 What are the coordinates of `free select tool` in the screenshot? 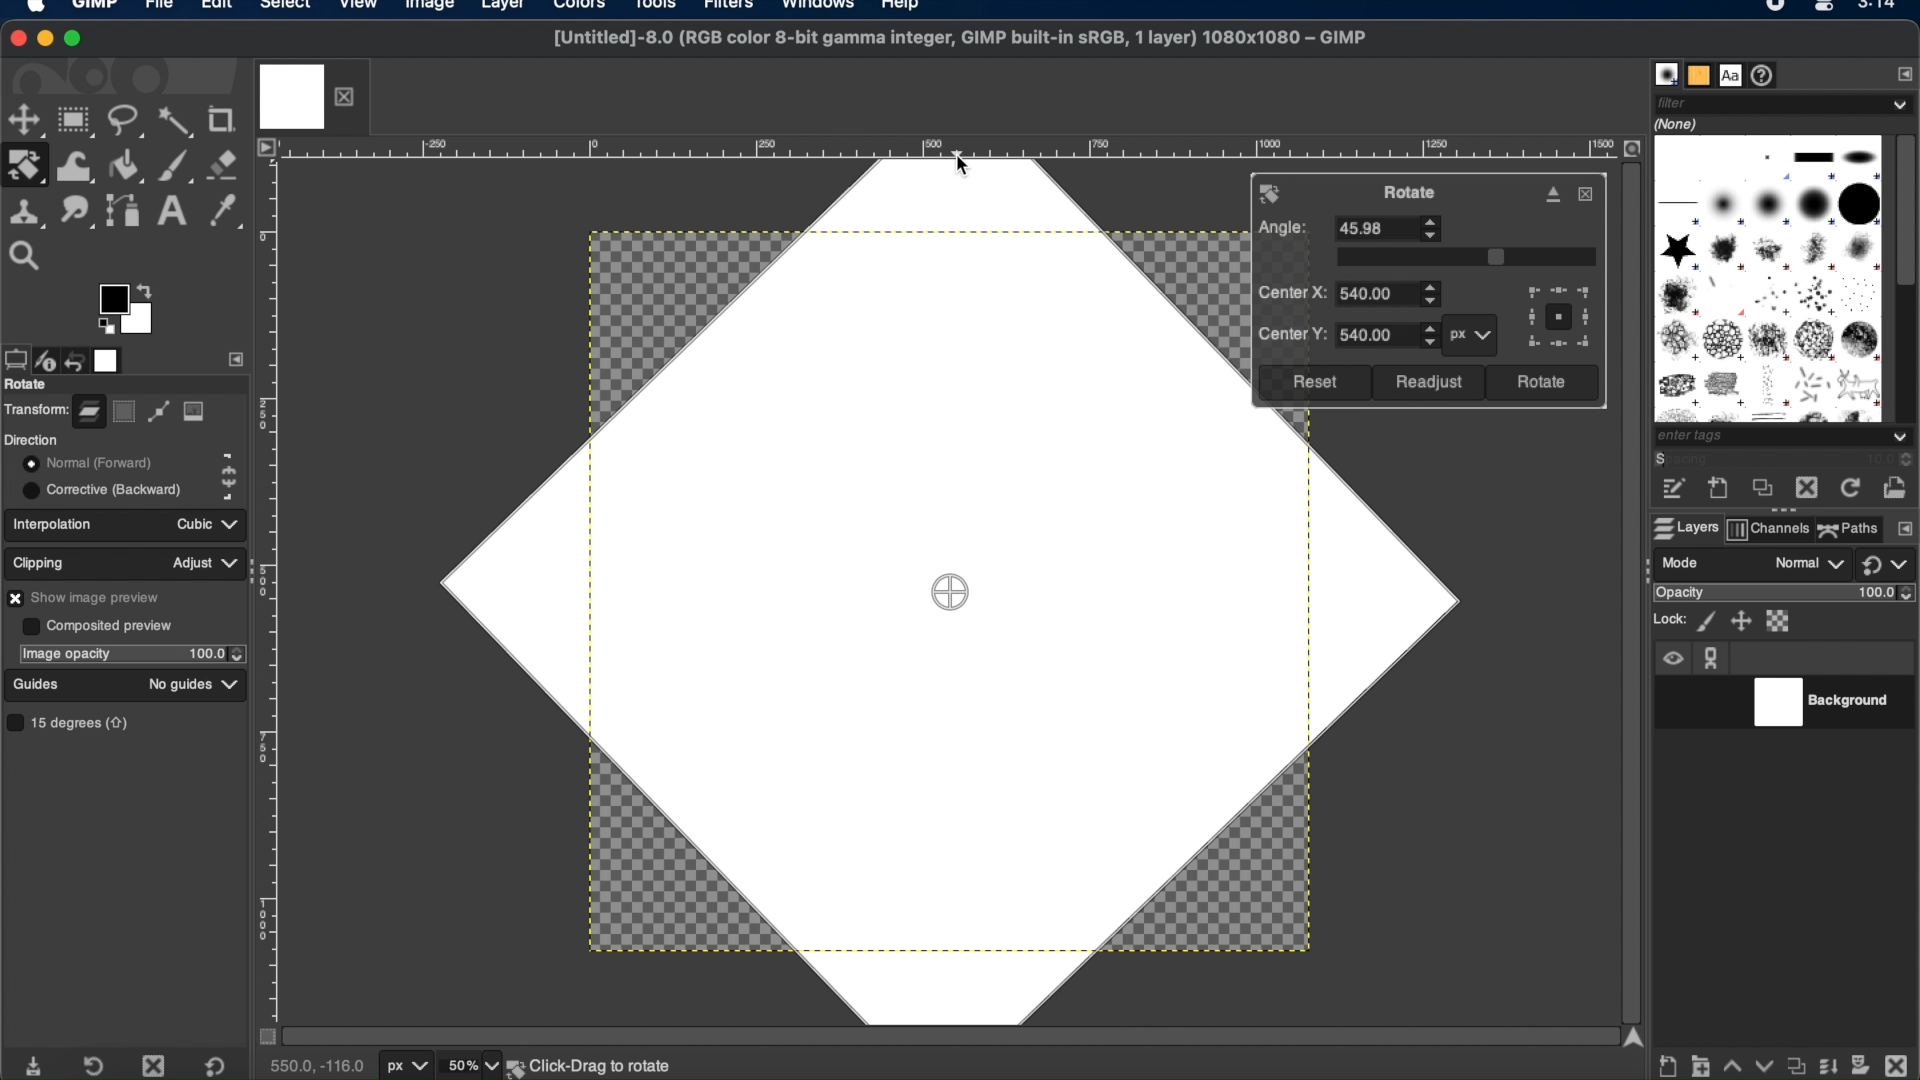 It's located at (127, 123).